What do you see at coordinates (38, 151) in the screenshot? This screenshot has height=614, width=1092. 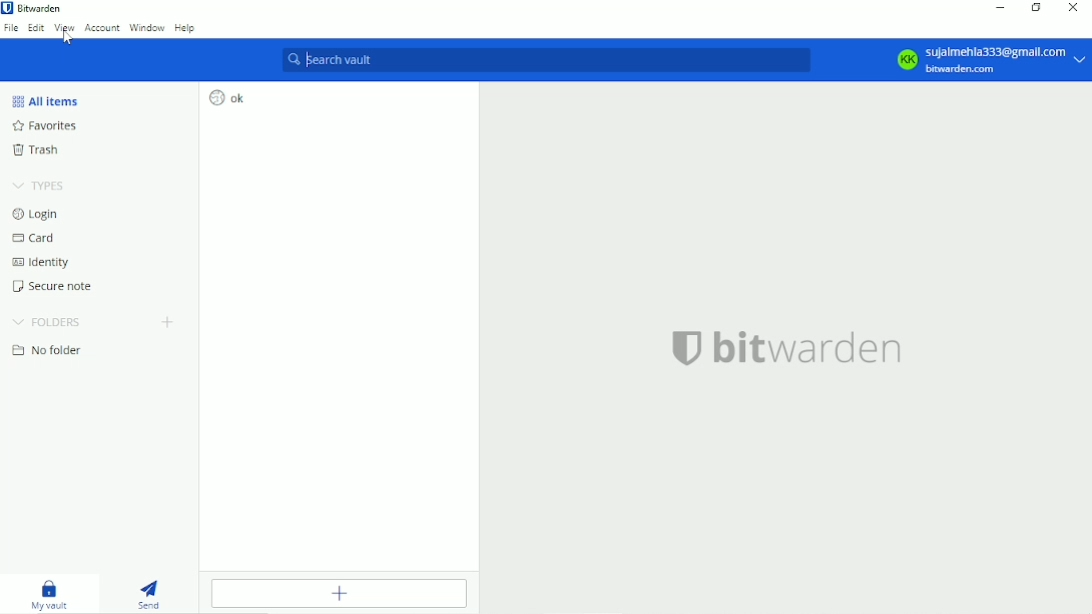 I see `Trash` at bounding box center [38, 151].